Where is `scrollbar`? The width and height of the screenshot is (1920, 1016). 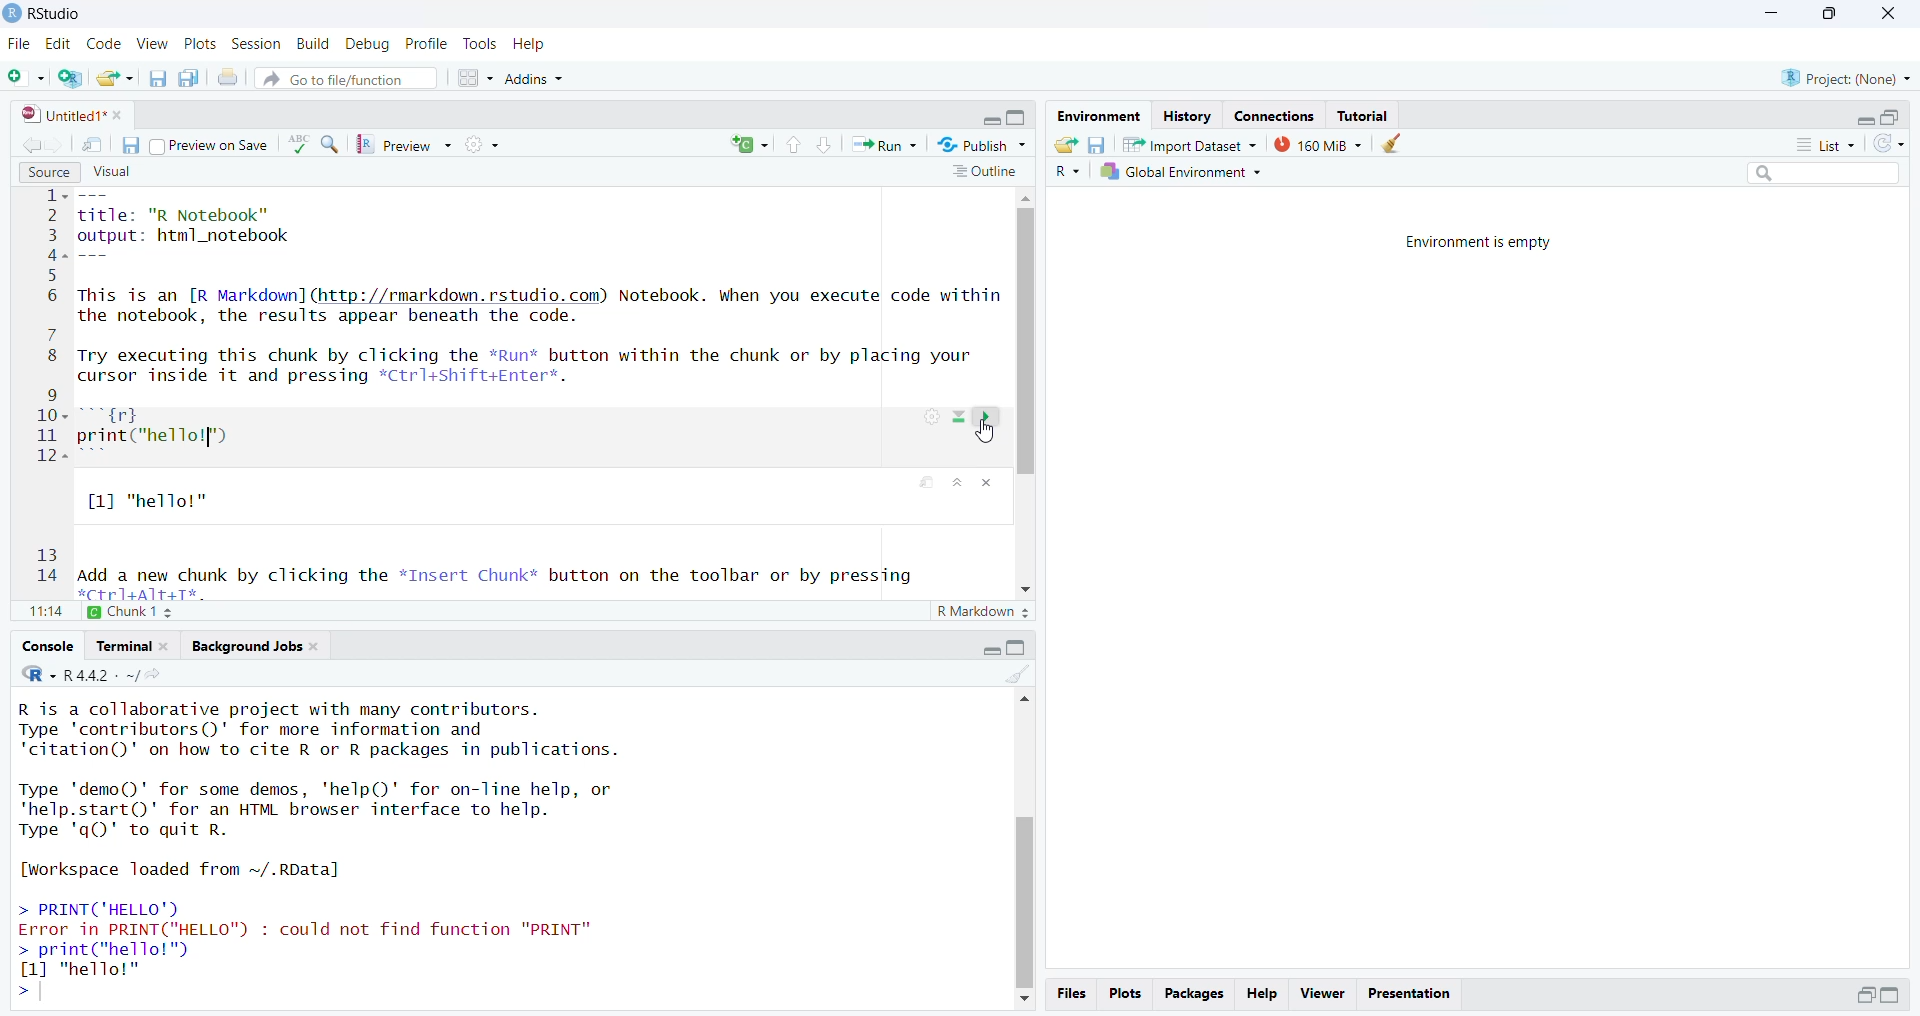
scrollbar is located at coordinates (1023, 849).